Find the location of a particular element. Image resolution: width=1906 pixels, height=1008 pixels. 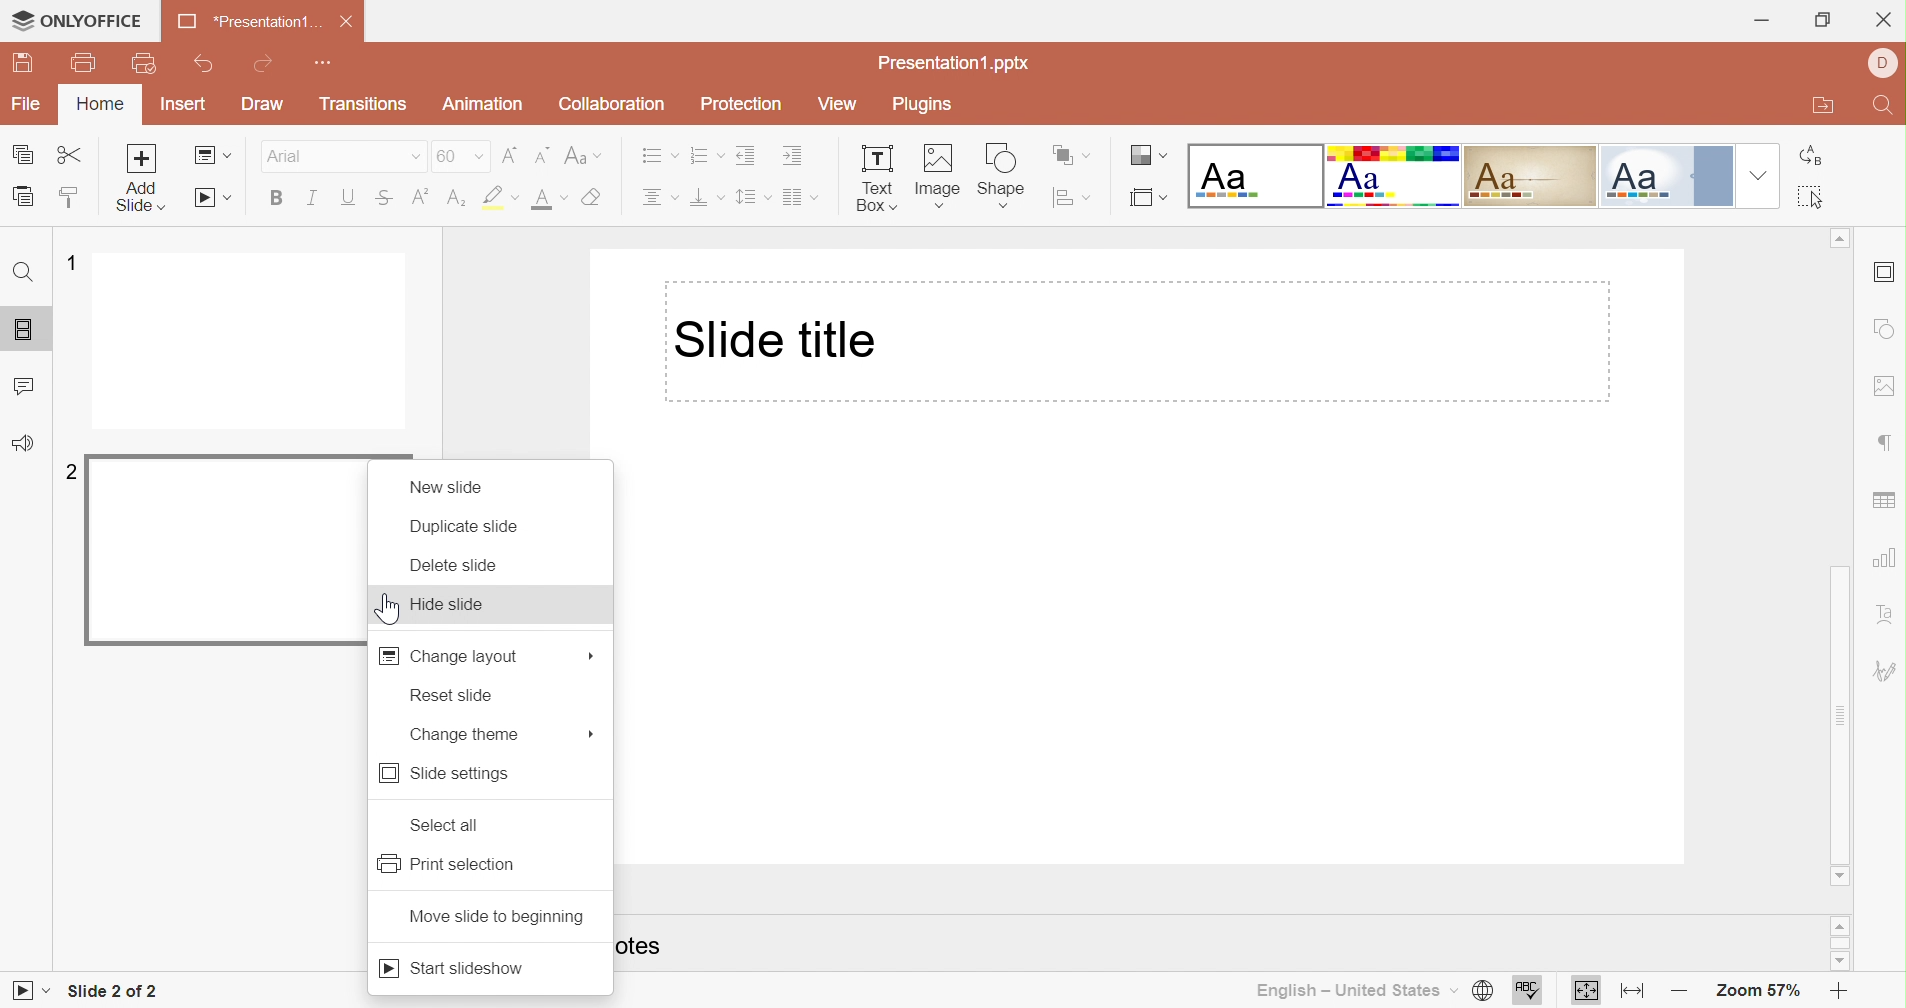

Print selection is located at coordinates (452, 865).